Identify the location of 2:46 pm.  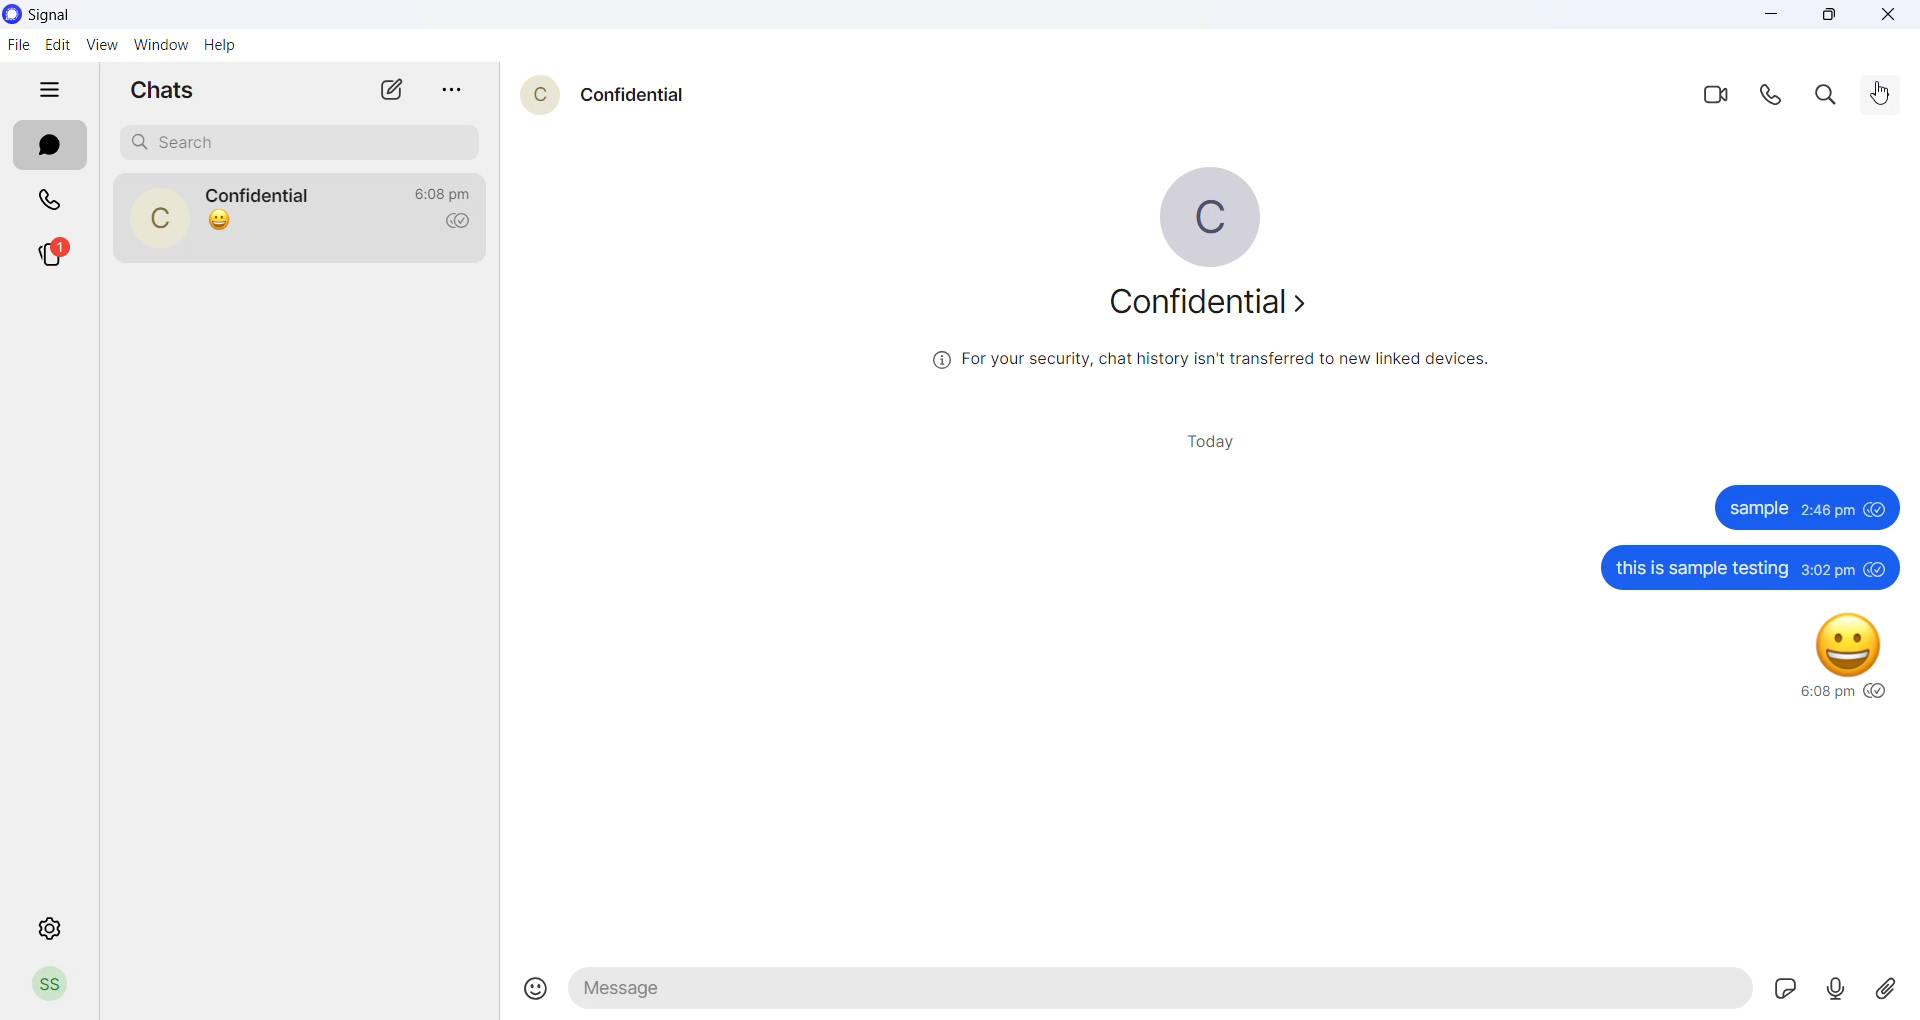
(1827, 509).